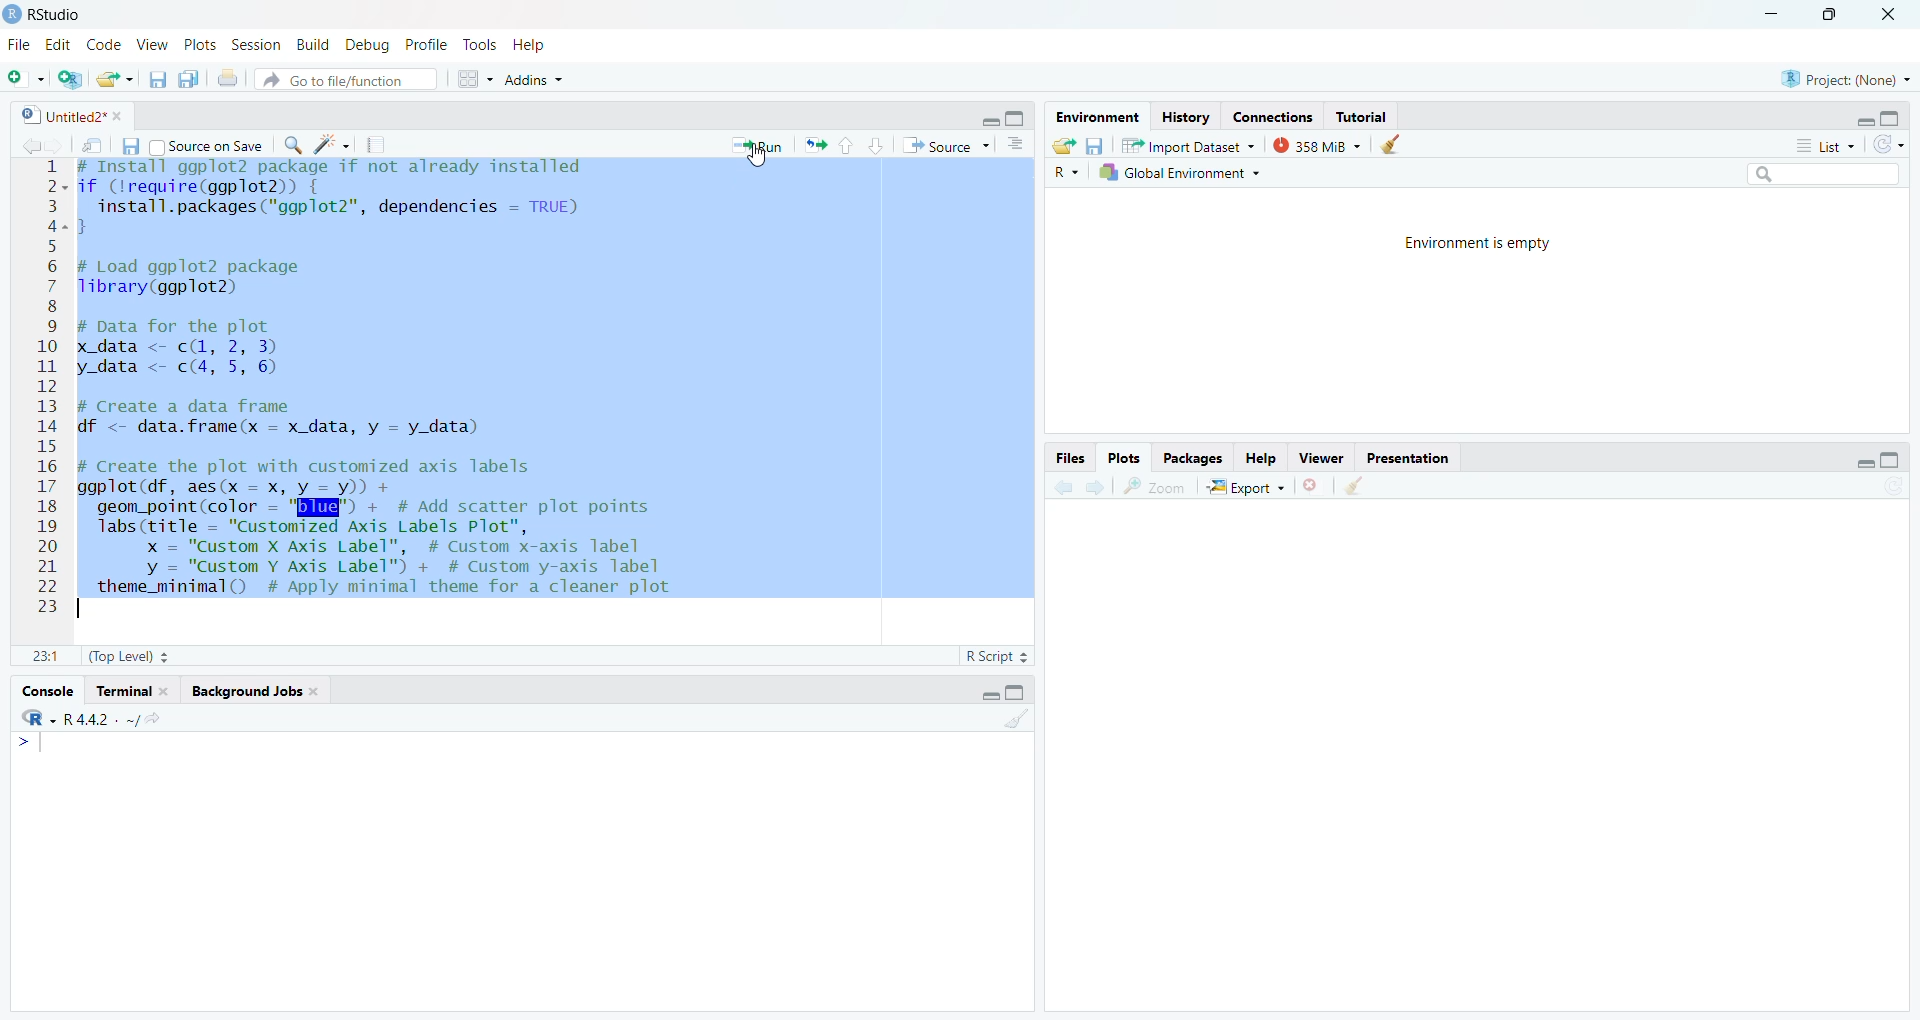 Image resolution: width=1920 pixels, height=1020 pixels. I want to click on Session, so click(255, 45).